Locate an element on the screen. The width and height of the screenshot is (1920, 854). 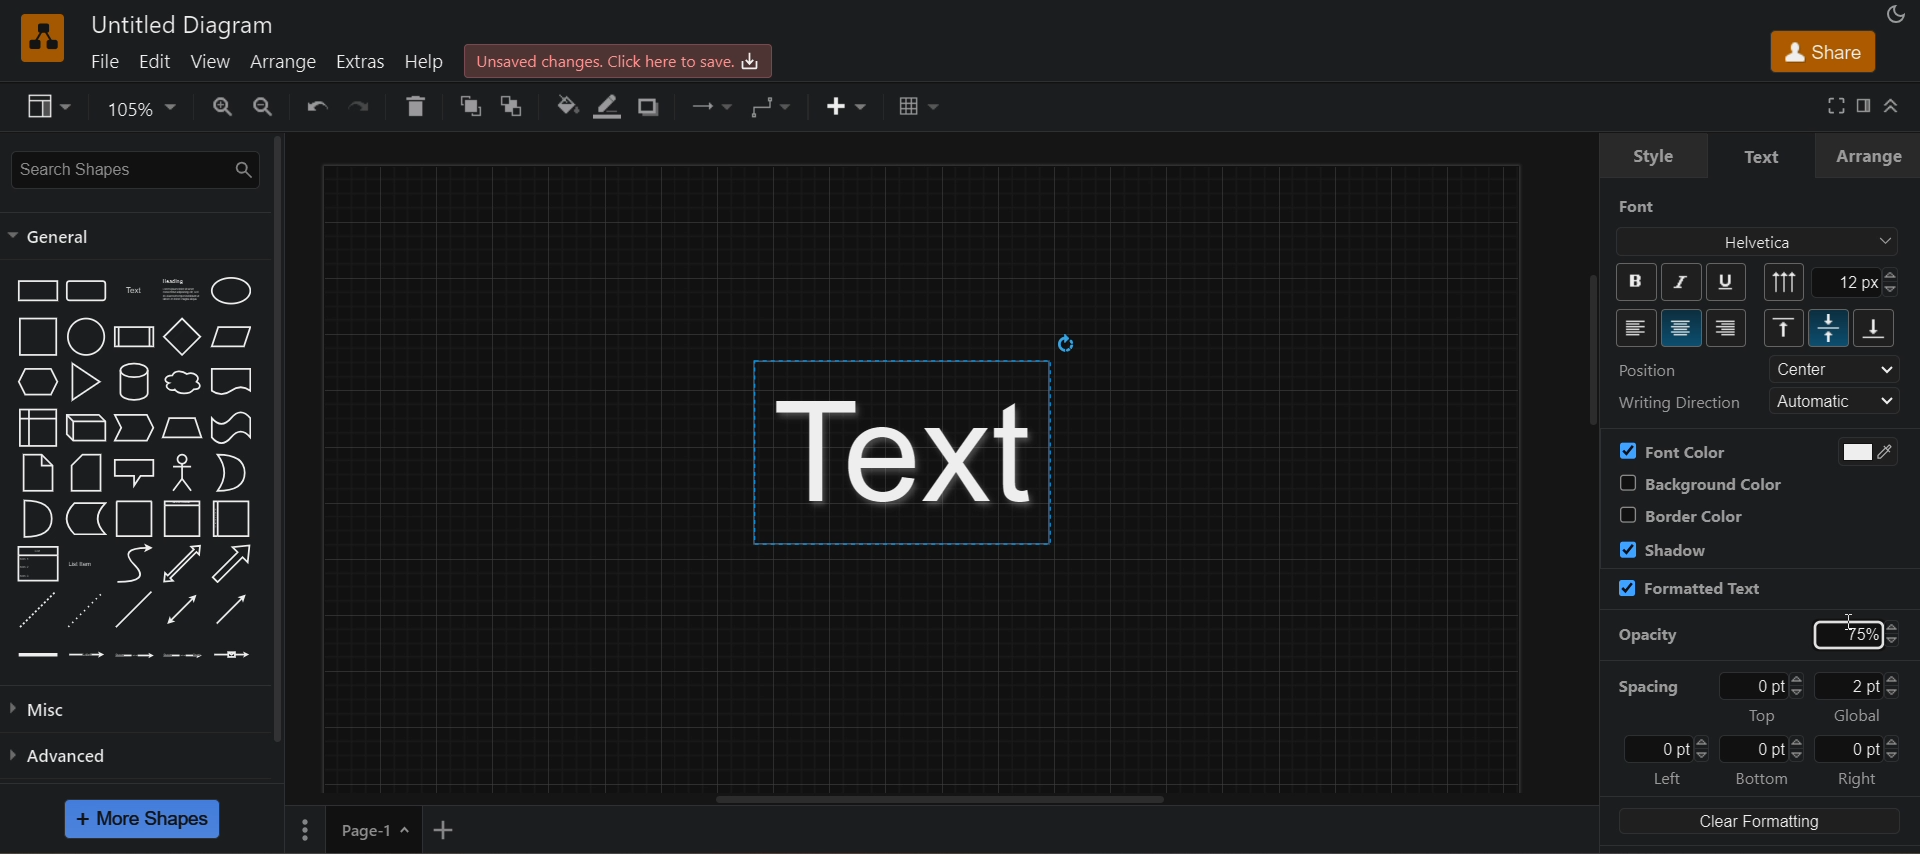
horizontal scroll bar is located at coordinates (921, 799).